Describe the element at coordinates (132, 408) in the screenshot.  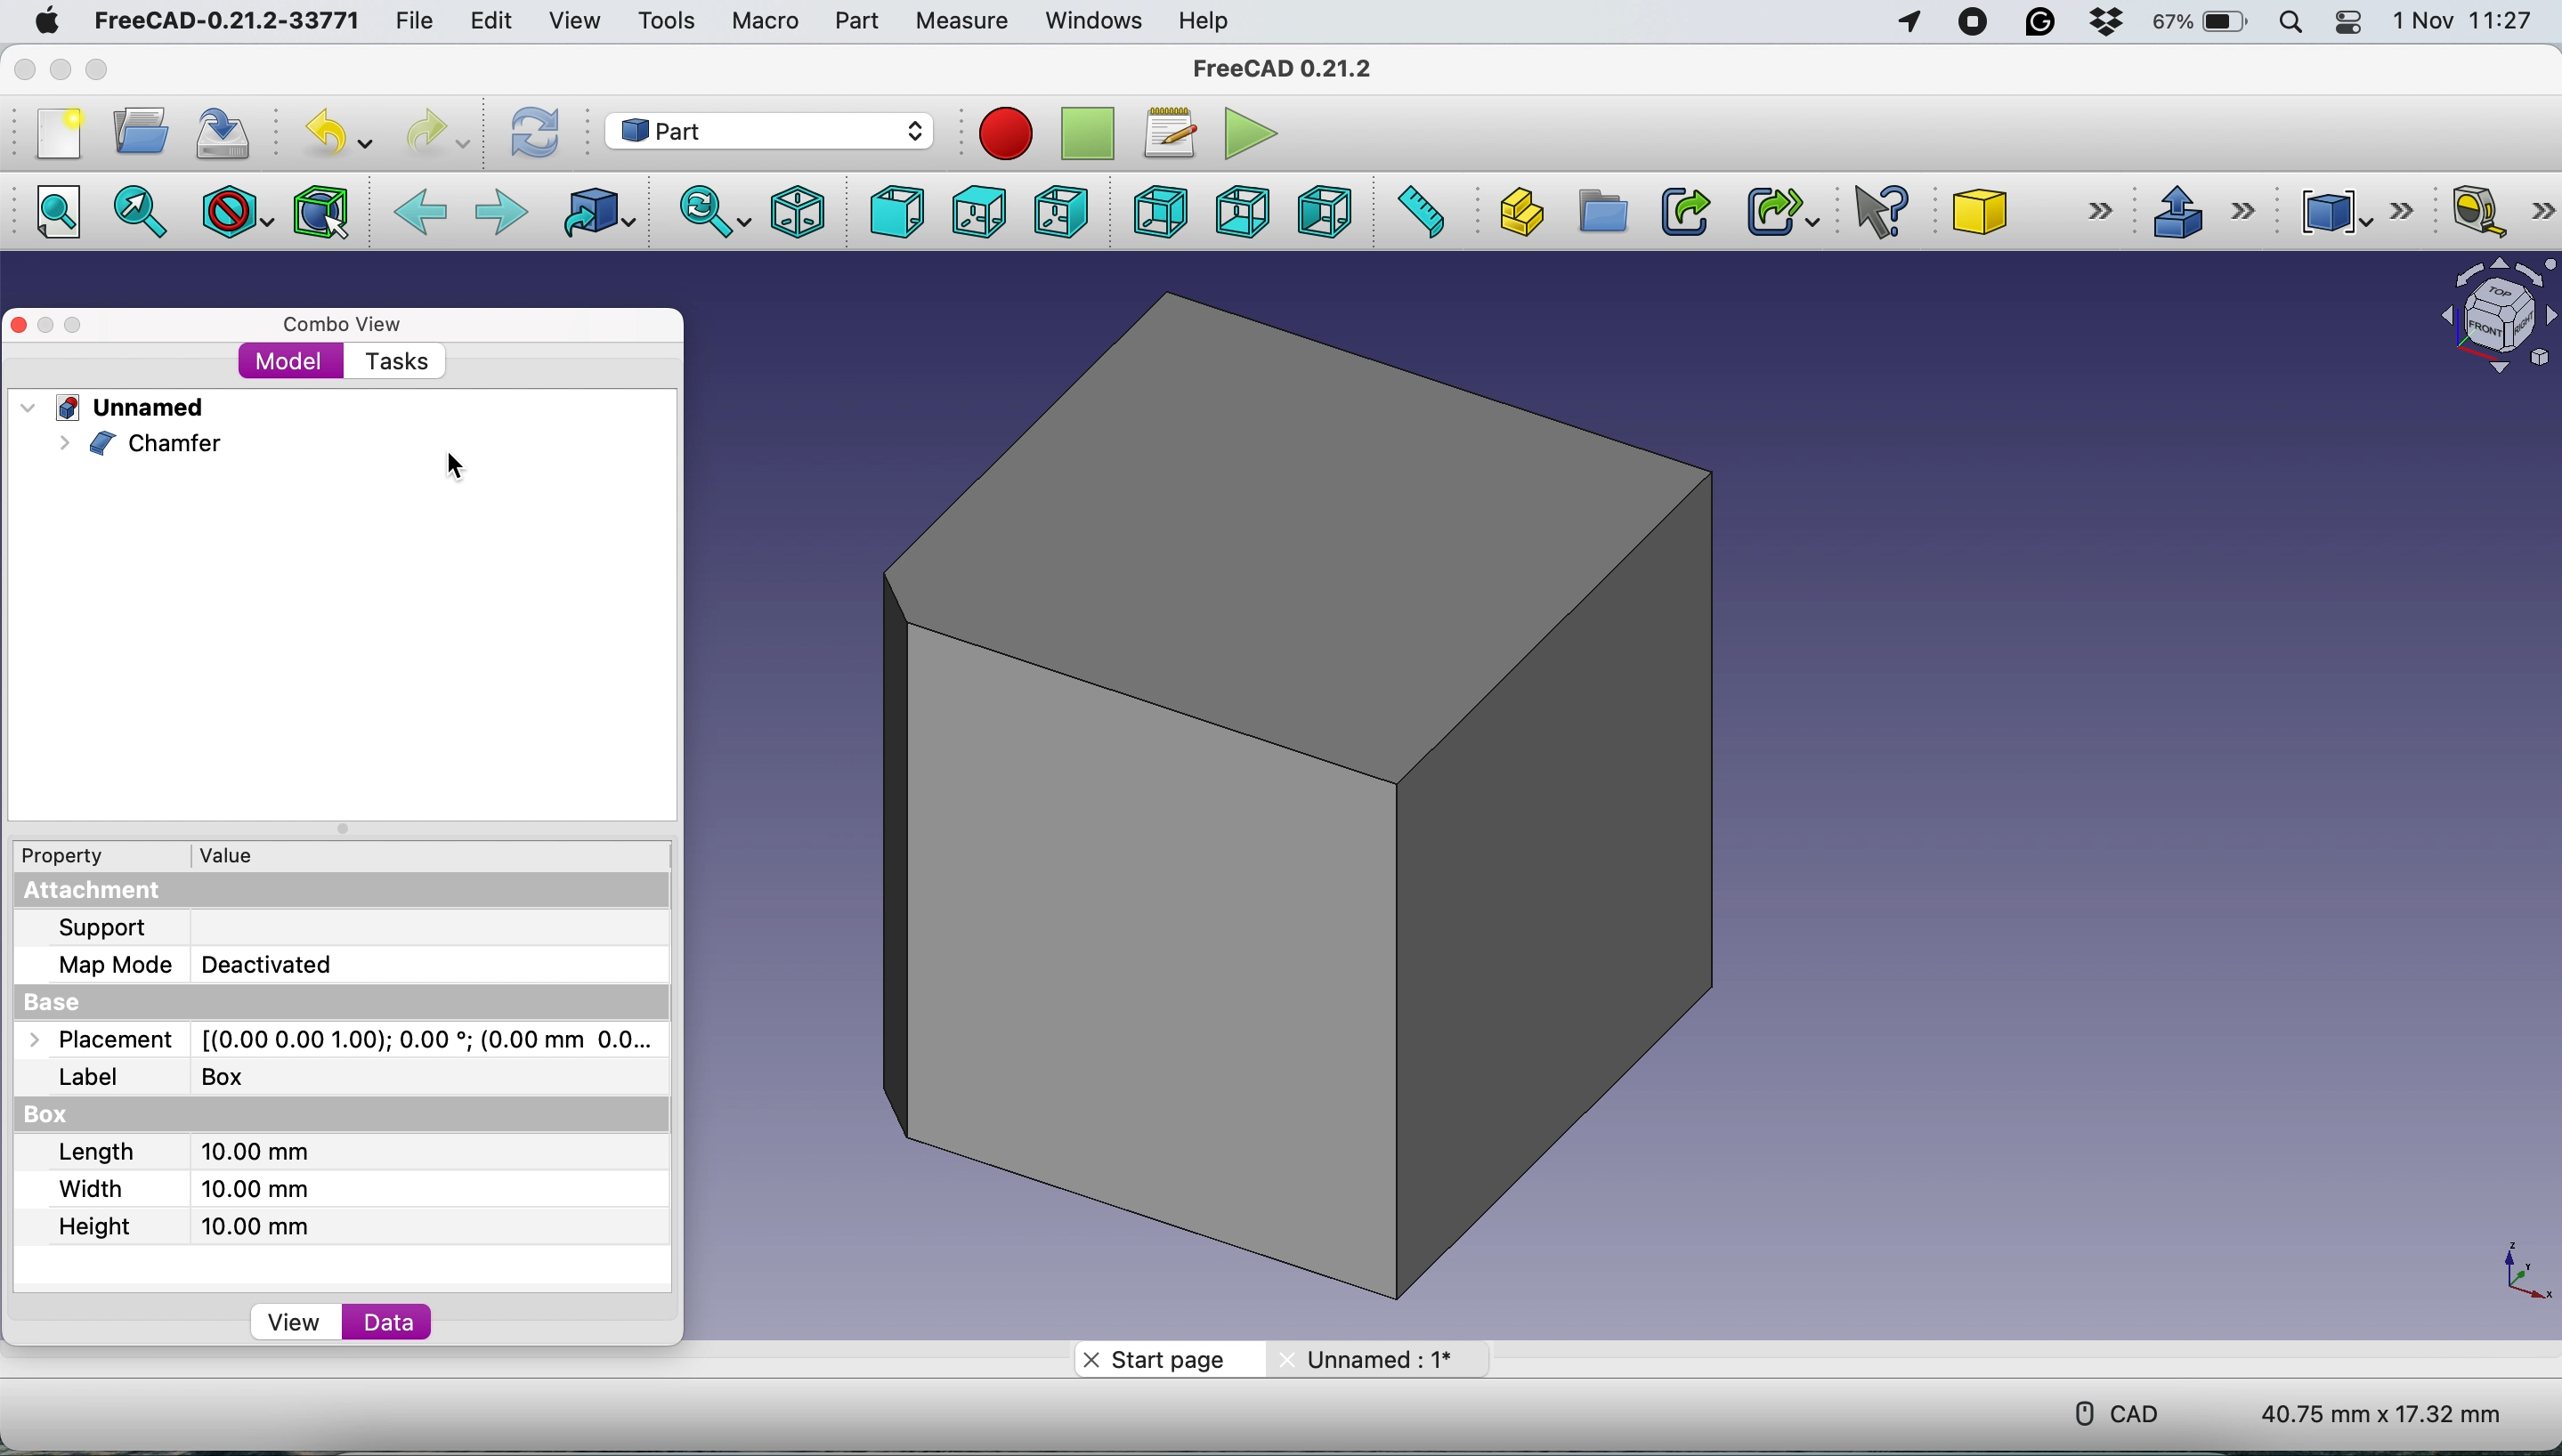
I see `unnamed` at that location.